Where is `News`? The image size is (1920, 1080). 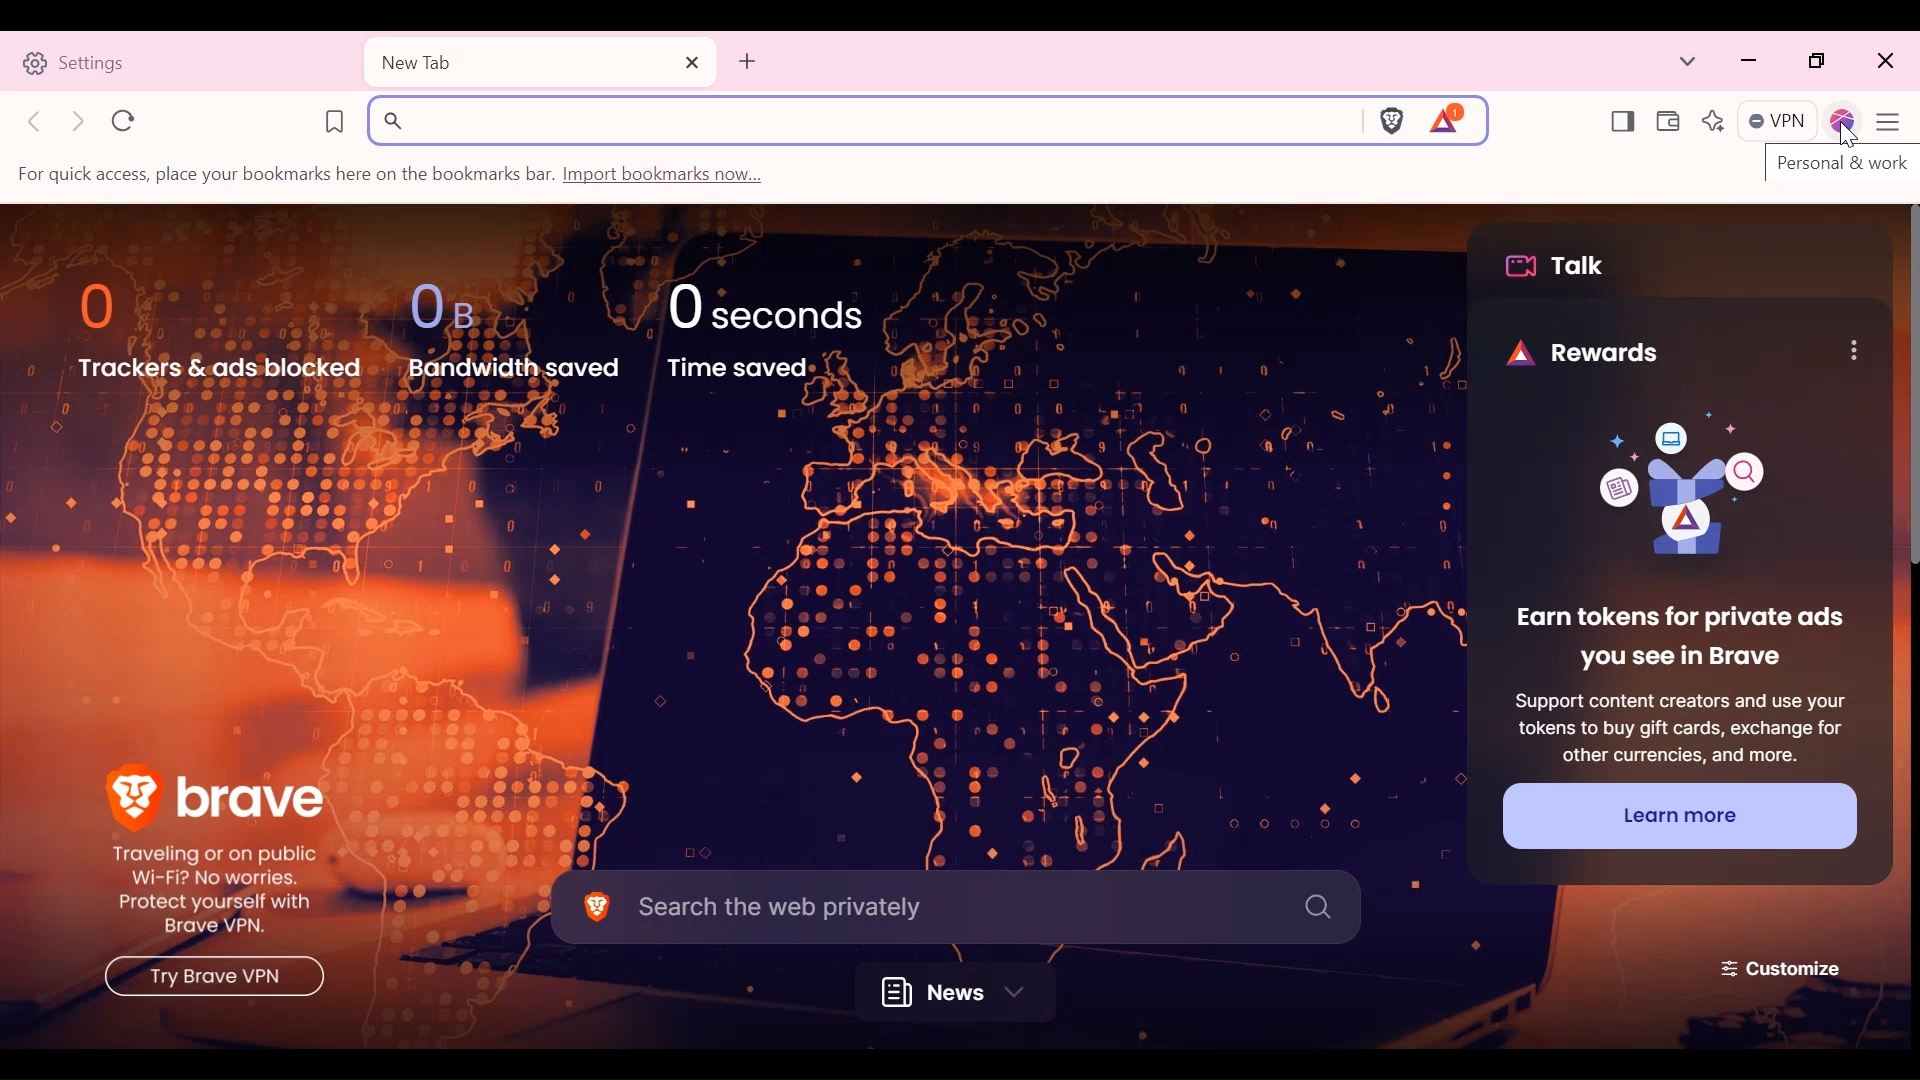 News is located at coordinates (963, 992).